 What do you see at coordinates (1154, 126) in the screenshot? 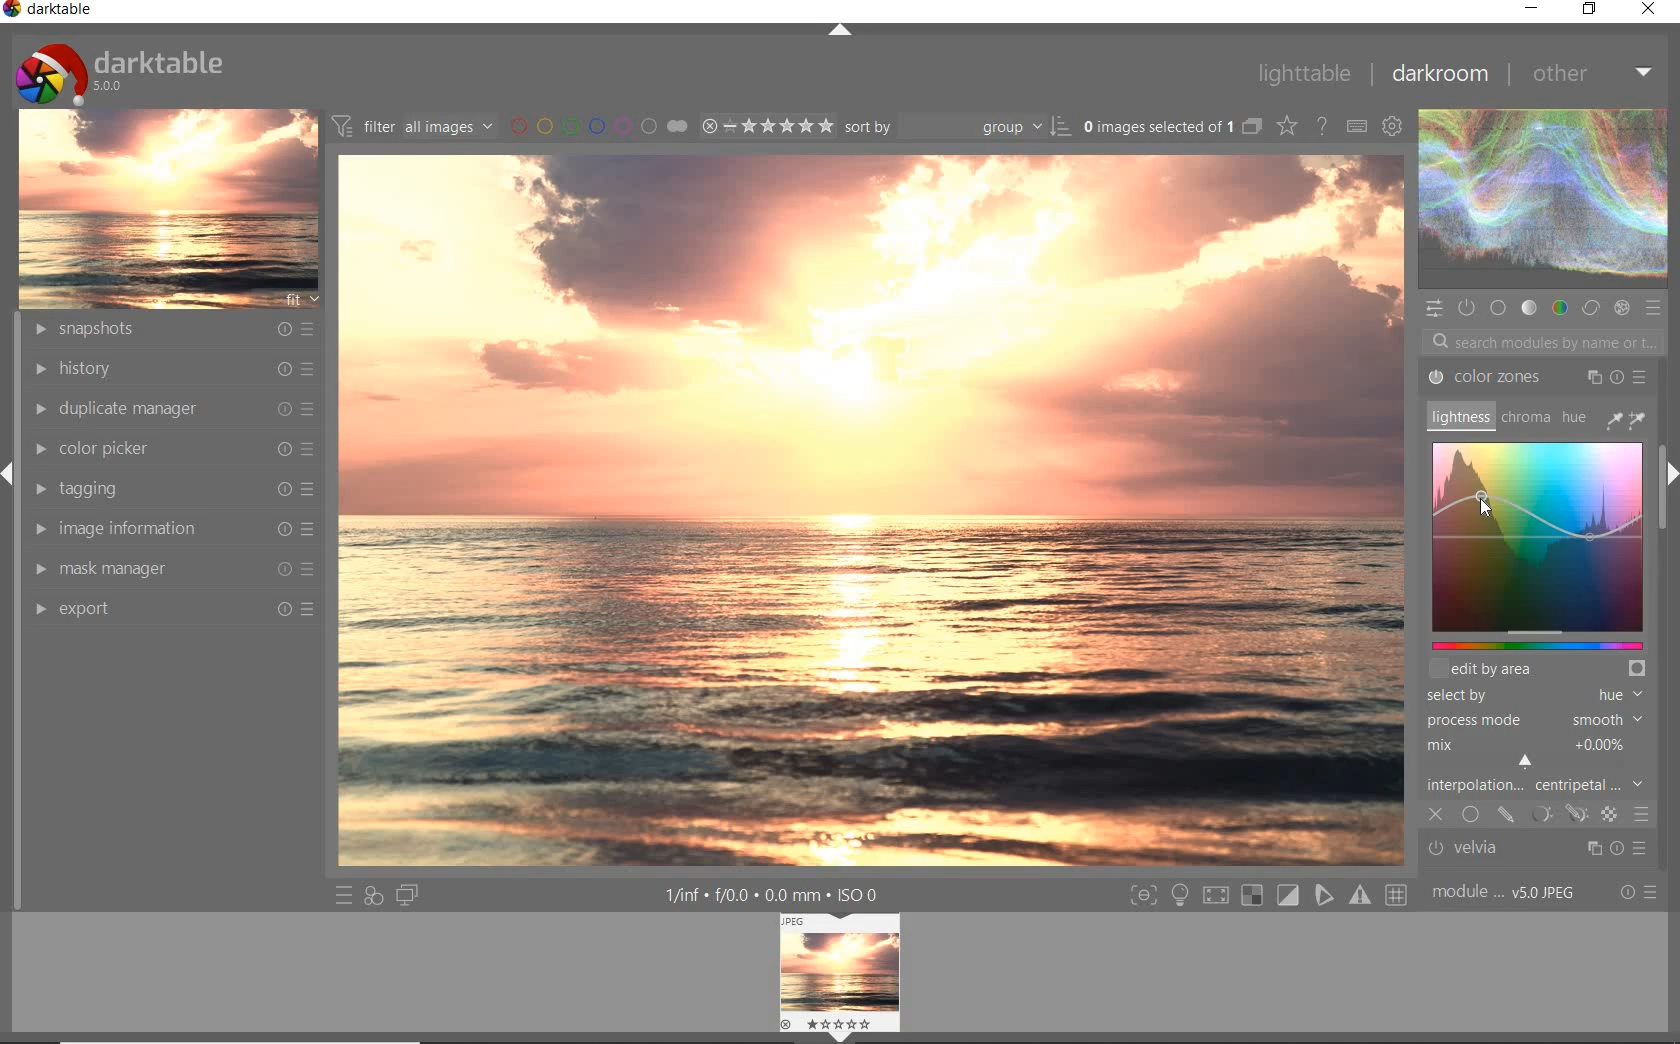
I see `SELSECTED IMAGE` at bounding box center [1154, 126].